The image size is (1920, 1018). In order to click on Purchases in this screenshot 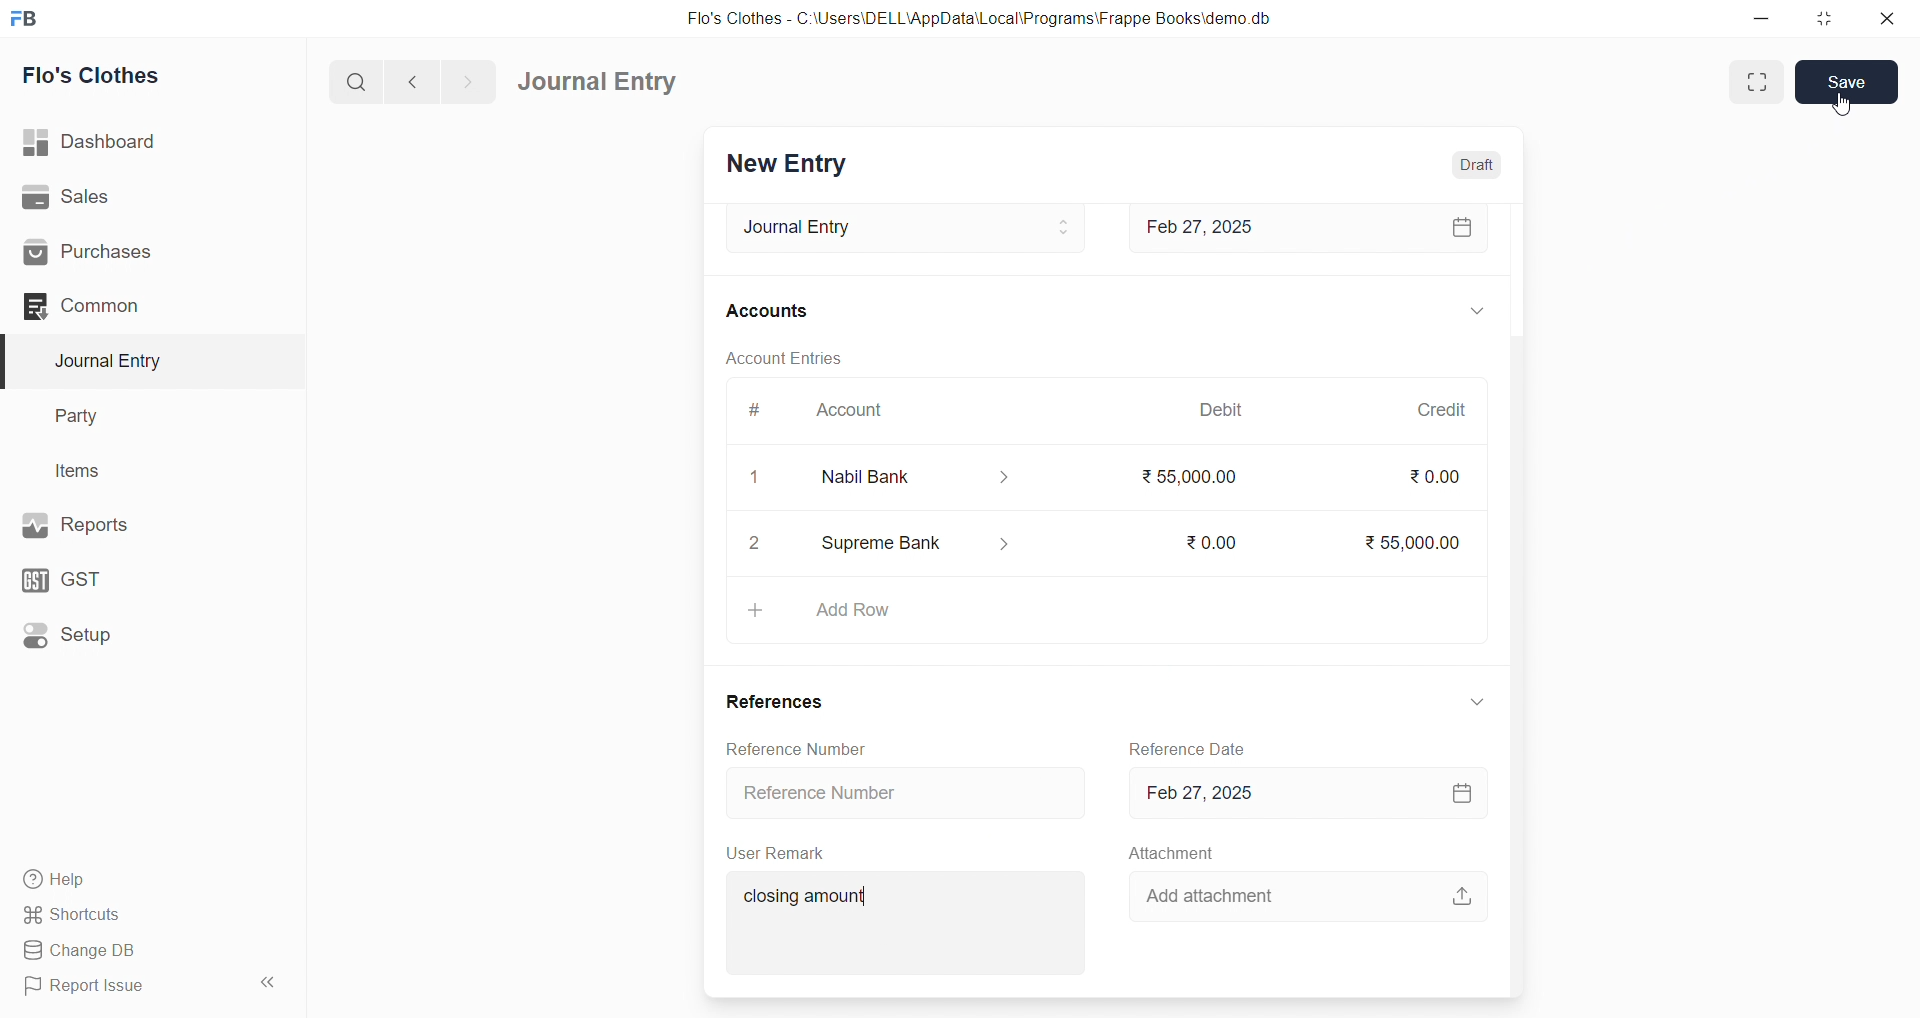, I will do `click(121, 254)`.